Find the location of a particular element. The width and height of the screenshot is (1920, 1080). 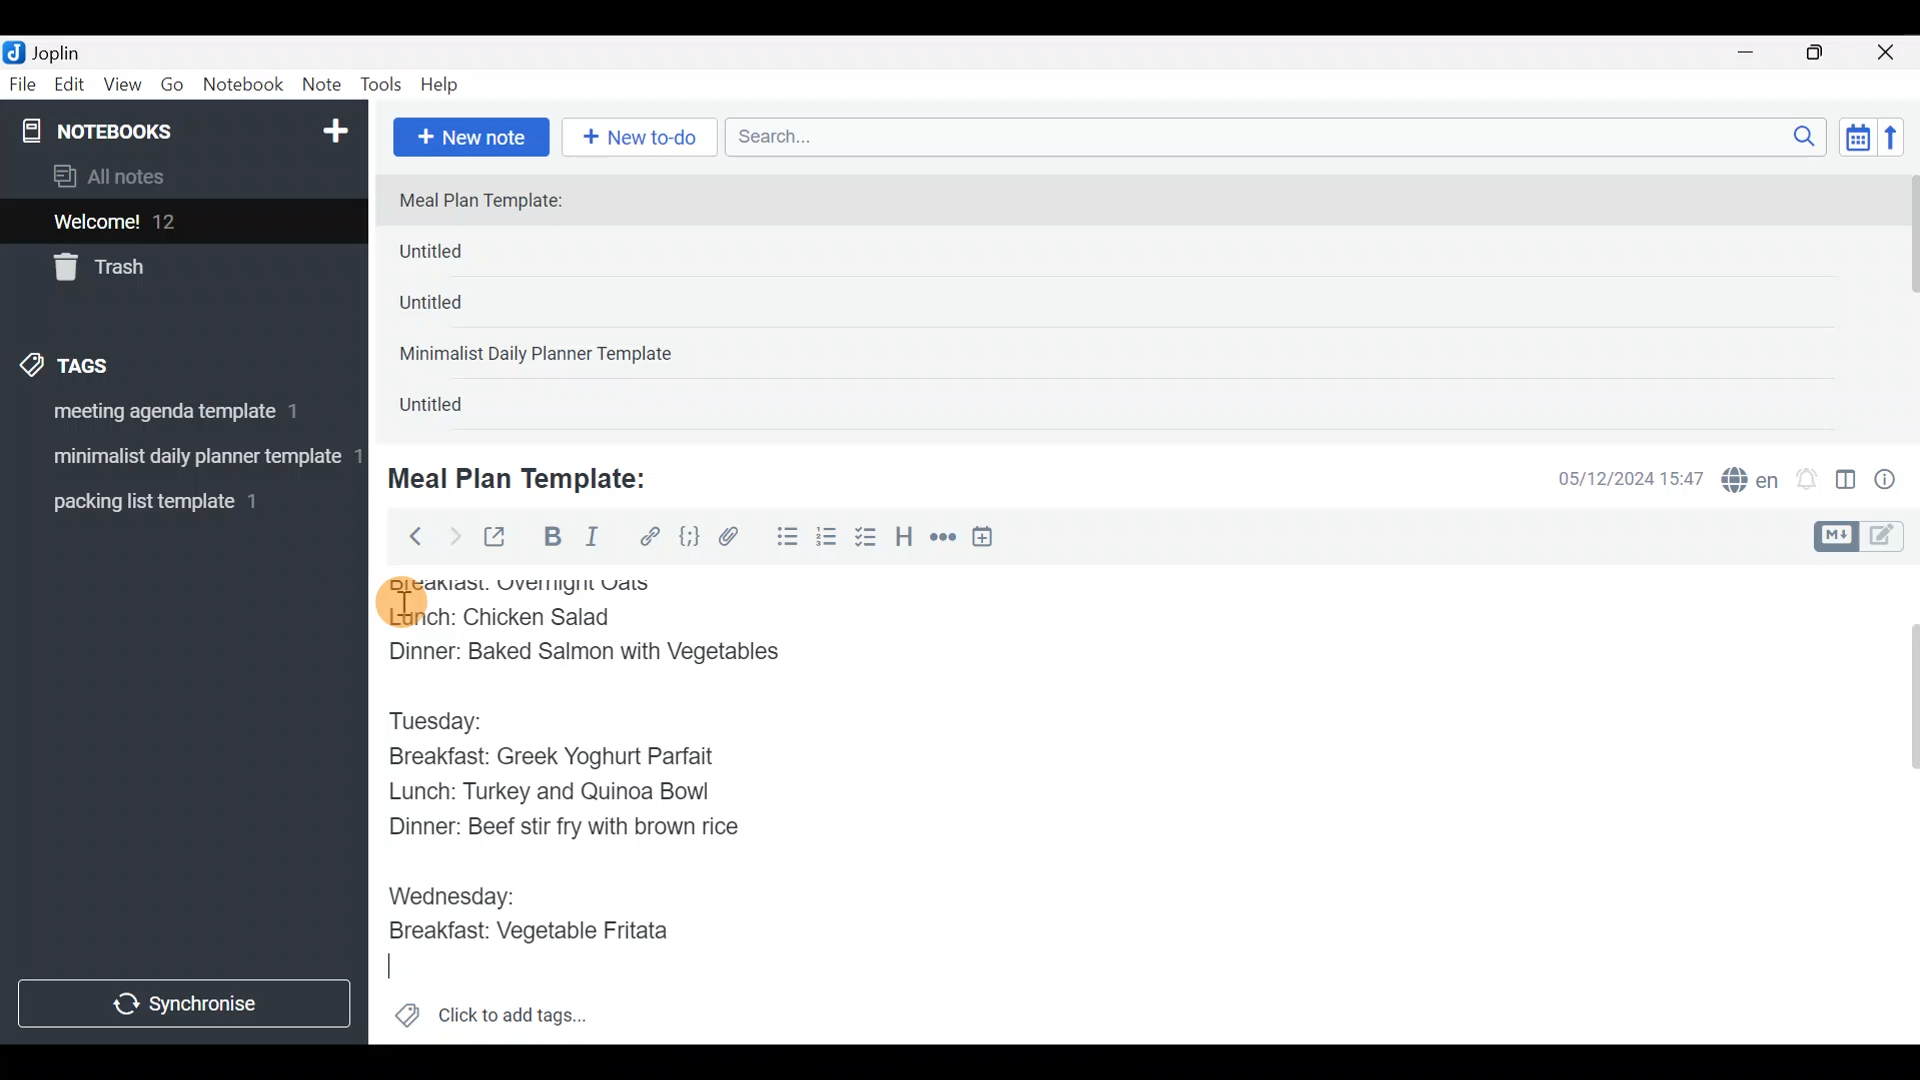

Tools is located at coordinates (382, 86).